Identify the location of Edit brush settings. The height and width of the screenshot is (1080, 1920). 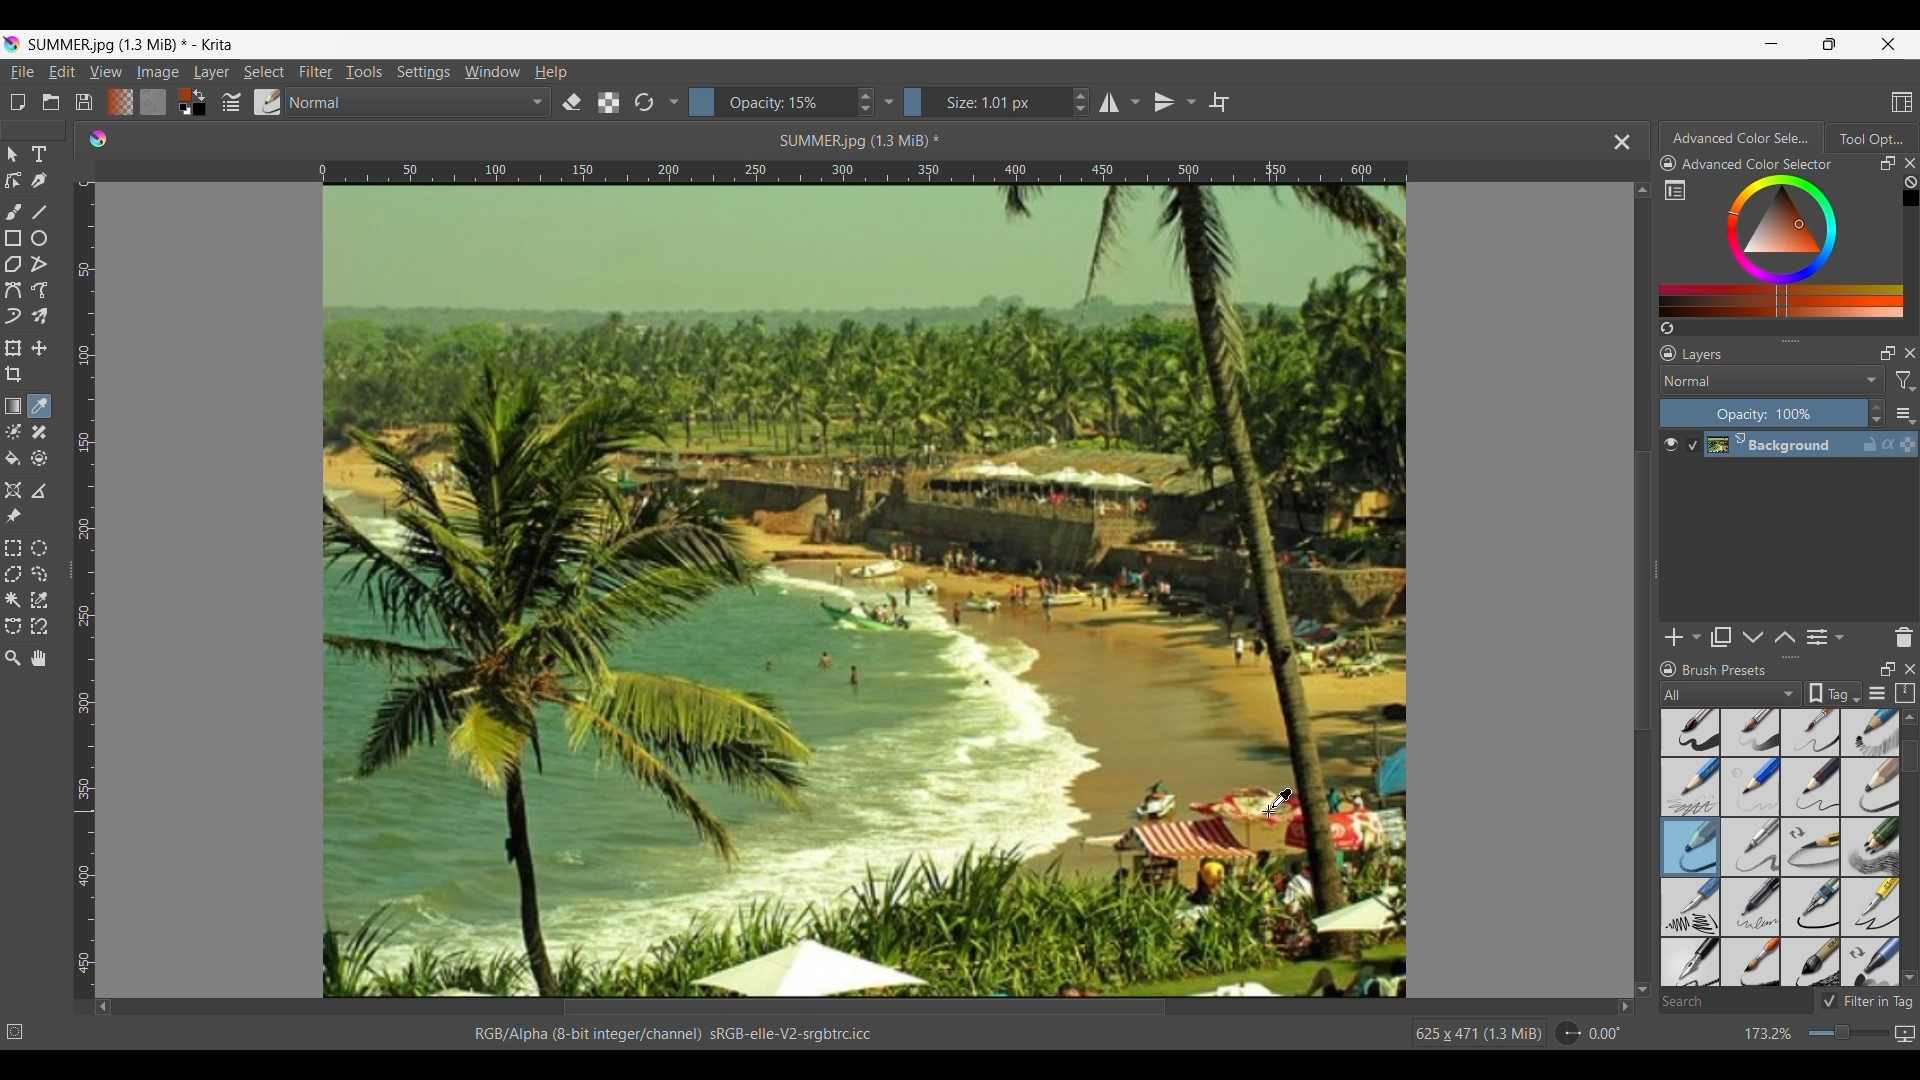
(232, 101).